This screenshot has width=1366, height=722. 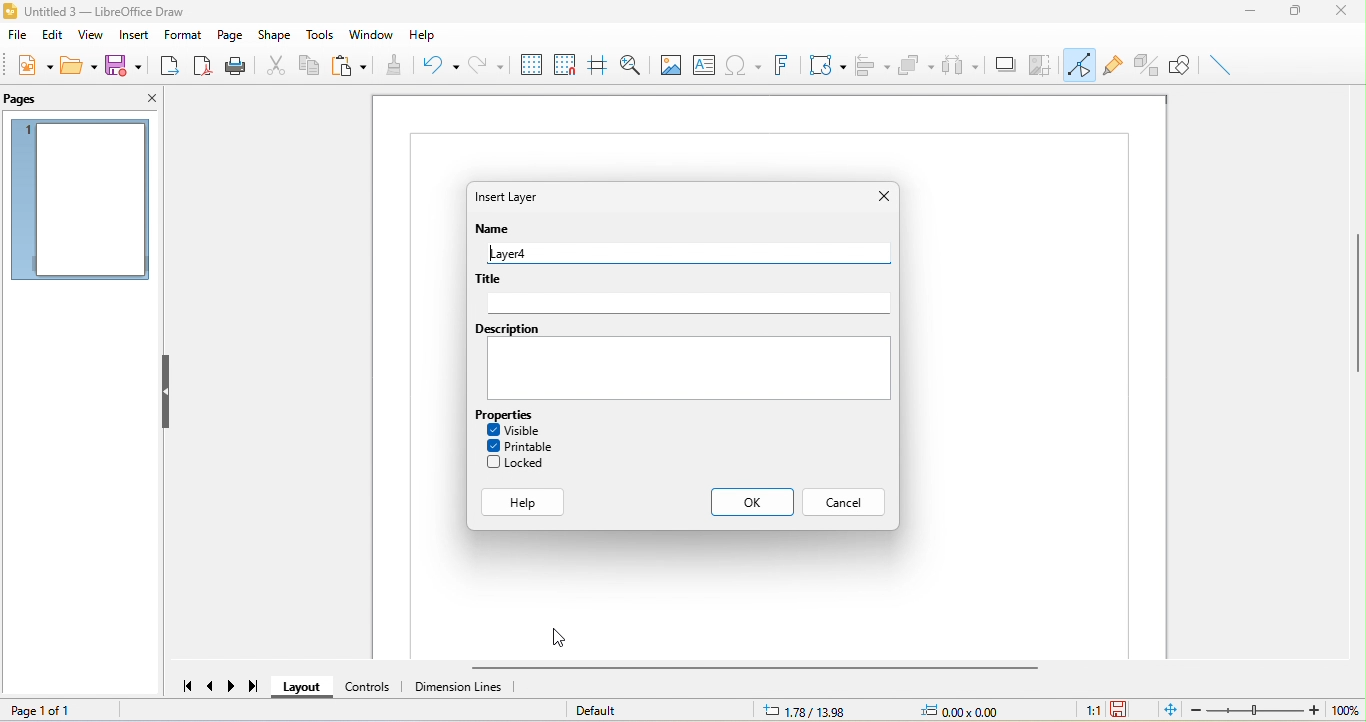 What do you see at coordinates (374, 34) in the screenshot?
I see `window` at bounding box center [374, 34].